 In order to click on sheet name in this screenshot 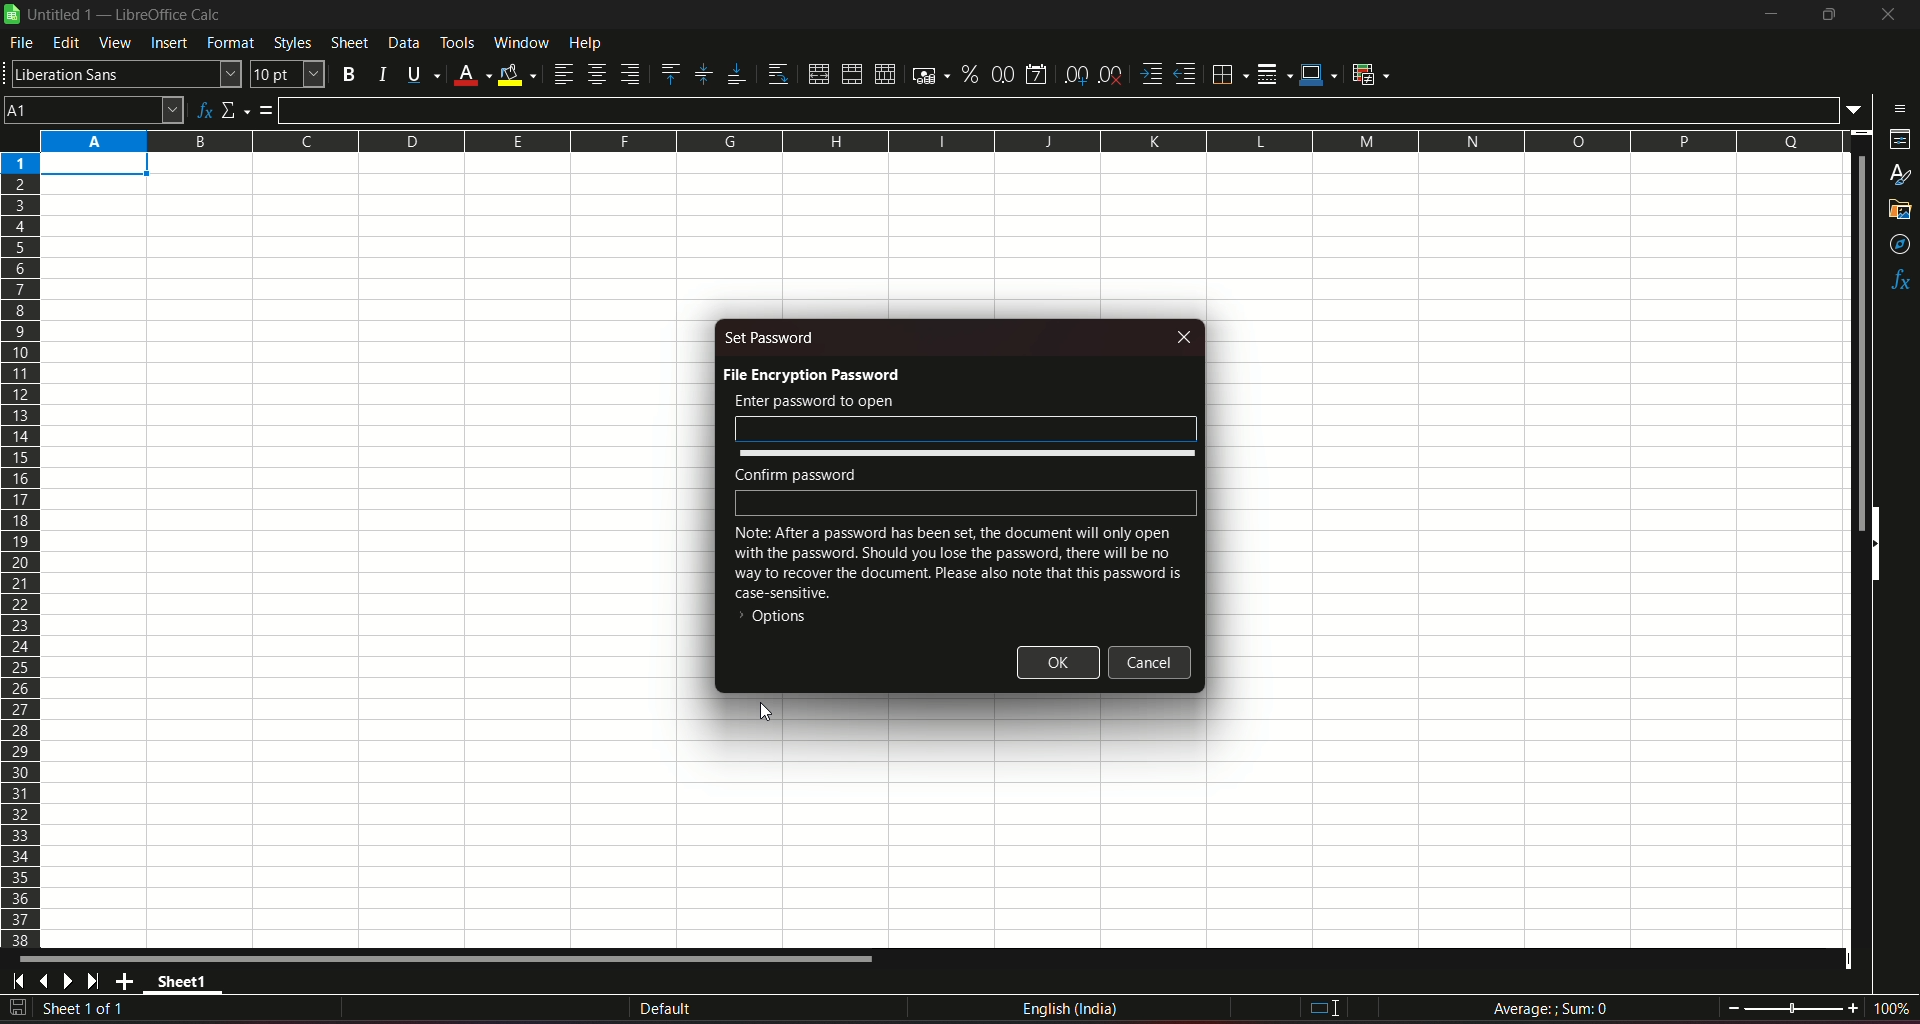, I will do `click(186, 984)`.